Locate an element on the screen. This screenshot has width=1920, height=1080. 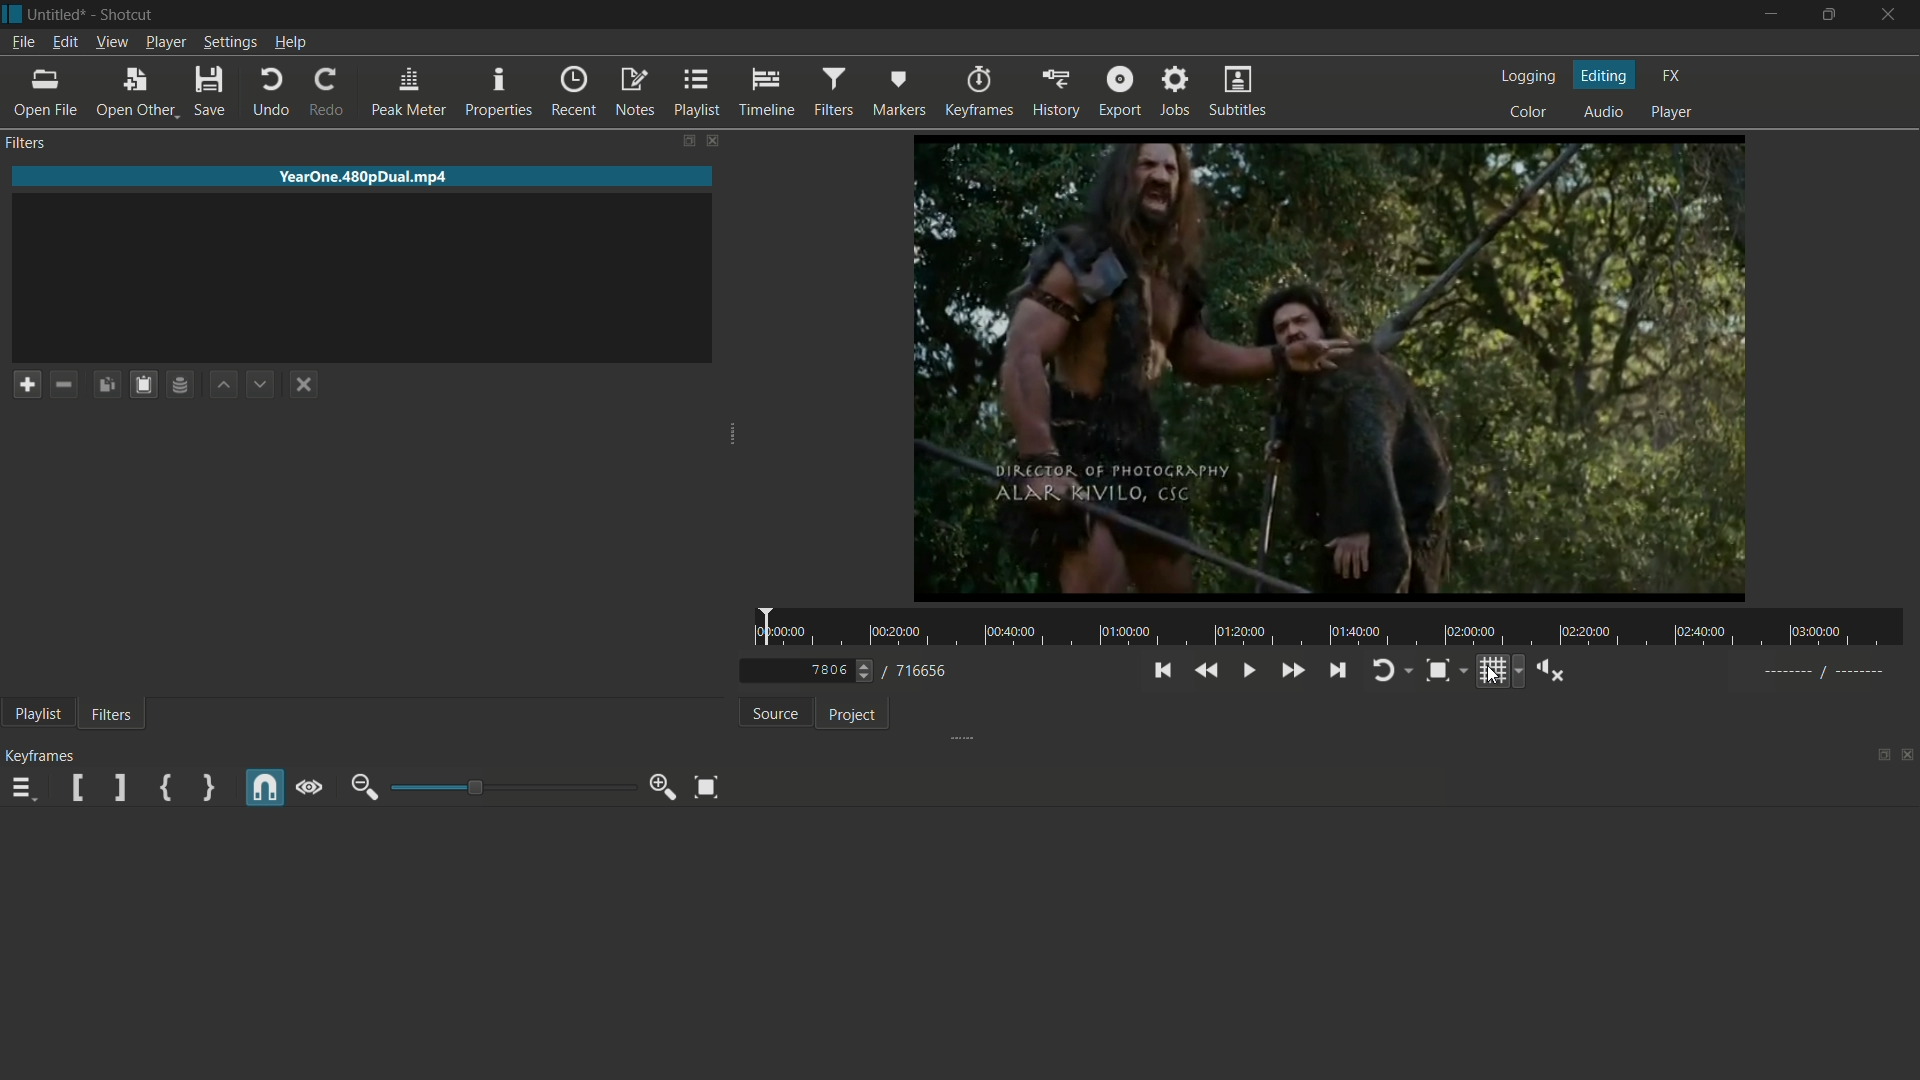
copy checked filters is located at coordinates (104, 385).